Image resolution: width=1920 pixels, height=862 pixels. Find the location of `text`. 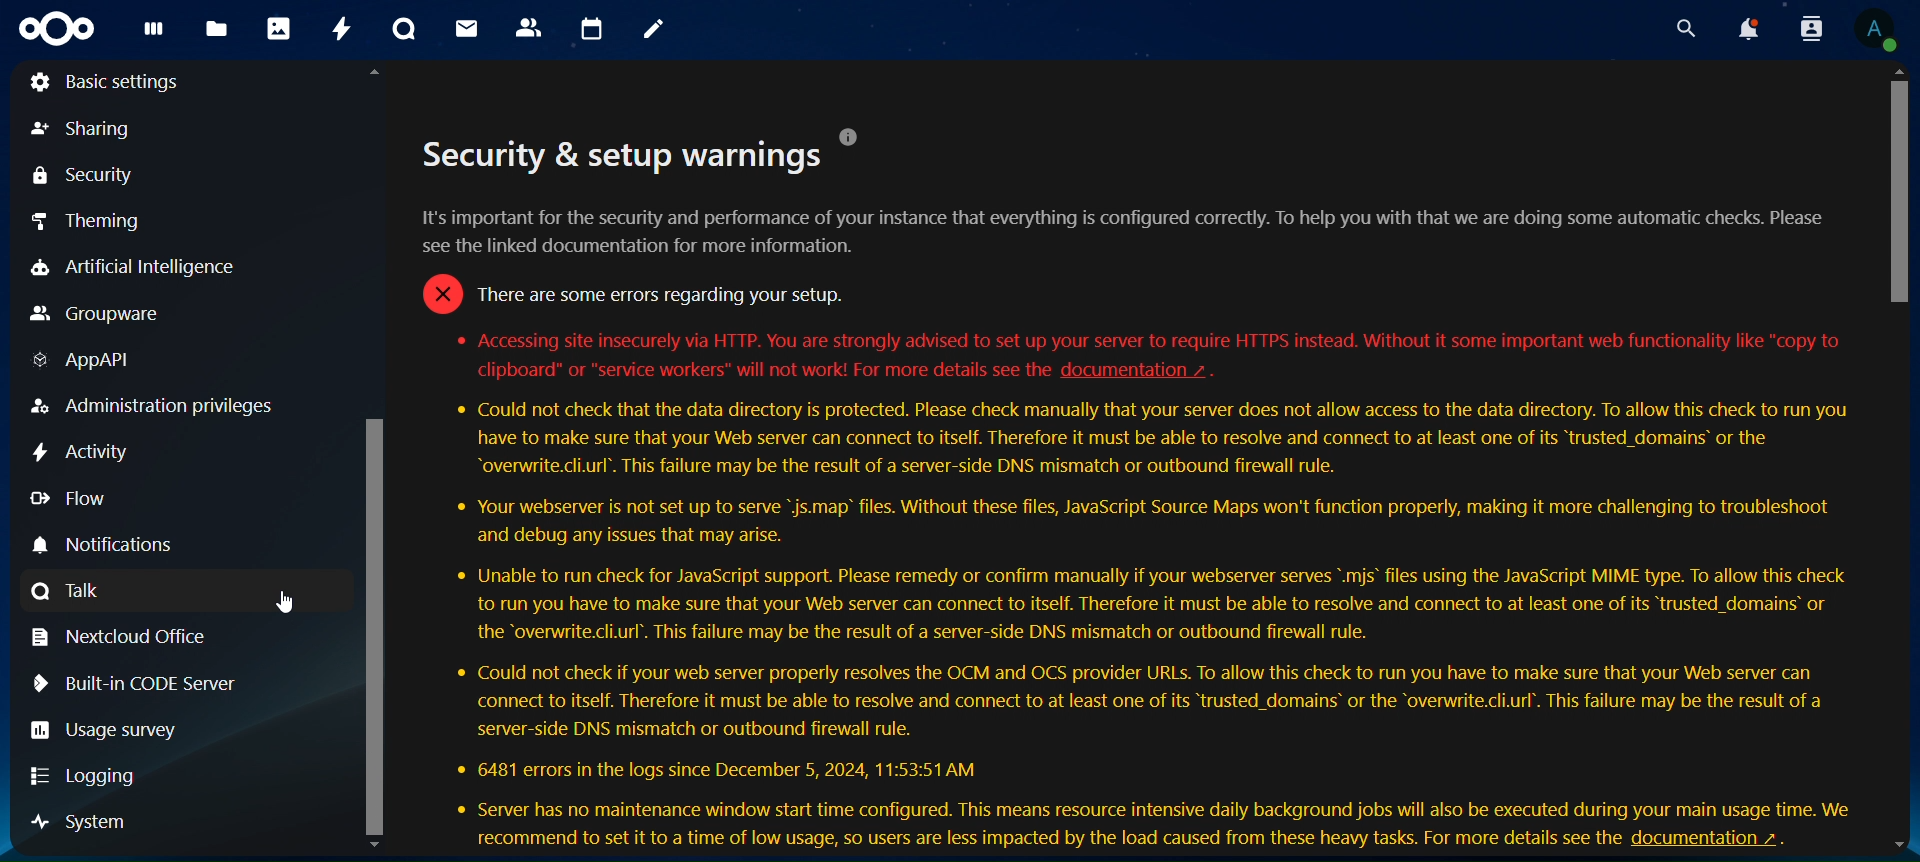

text is located at coordinates (1136, 339).